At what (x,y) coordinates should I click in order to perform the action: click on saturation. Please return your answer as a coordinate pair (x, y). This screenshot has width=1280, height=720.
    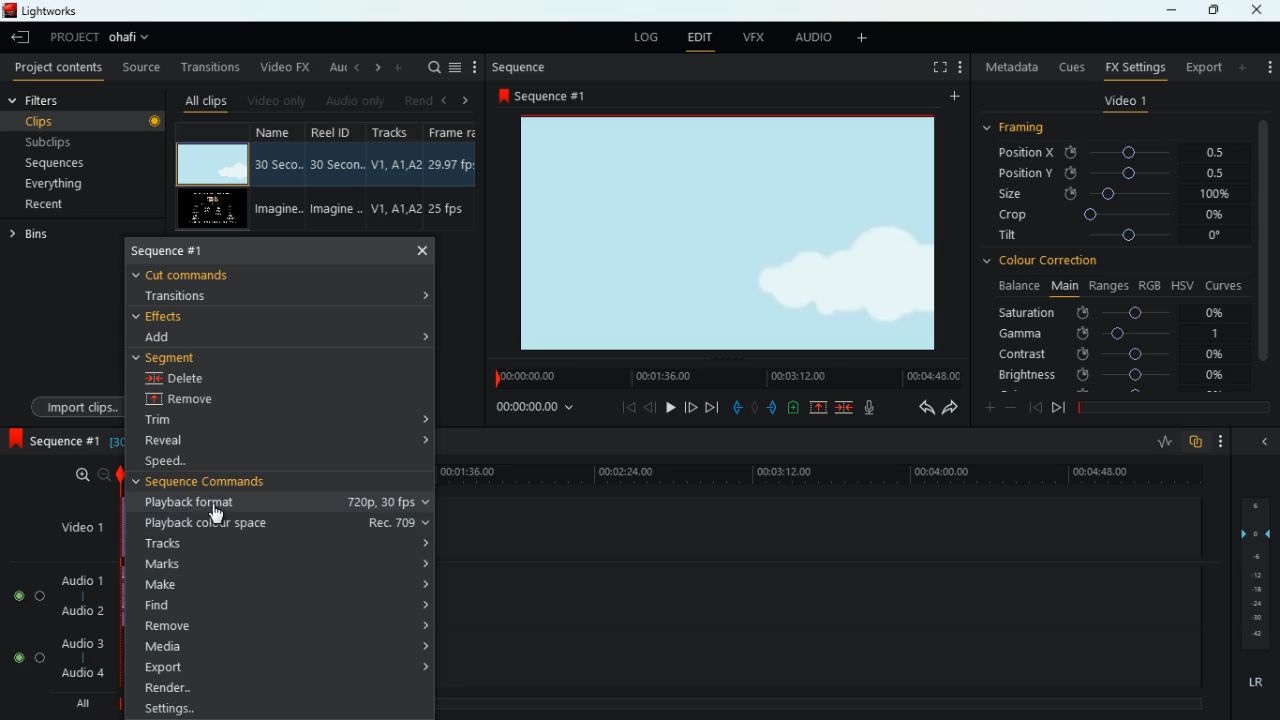
    Looking at the image, I should click on (1121, 314).